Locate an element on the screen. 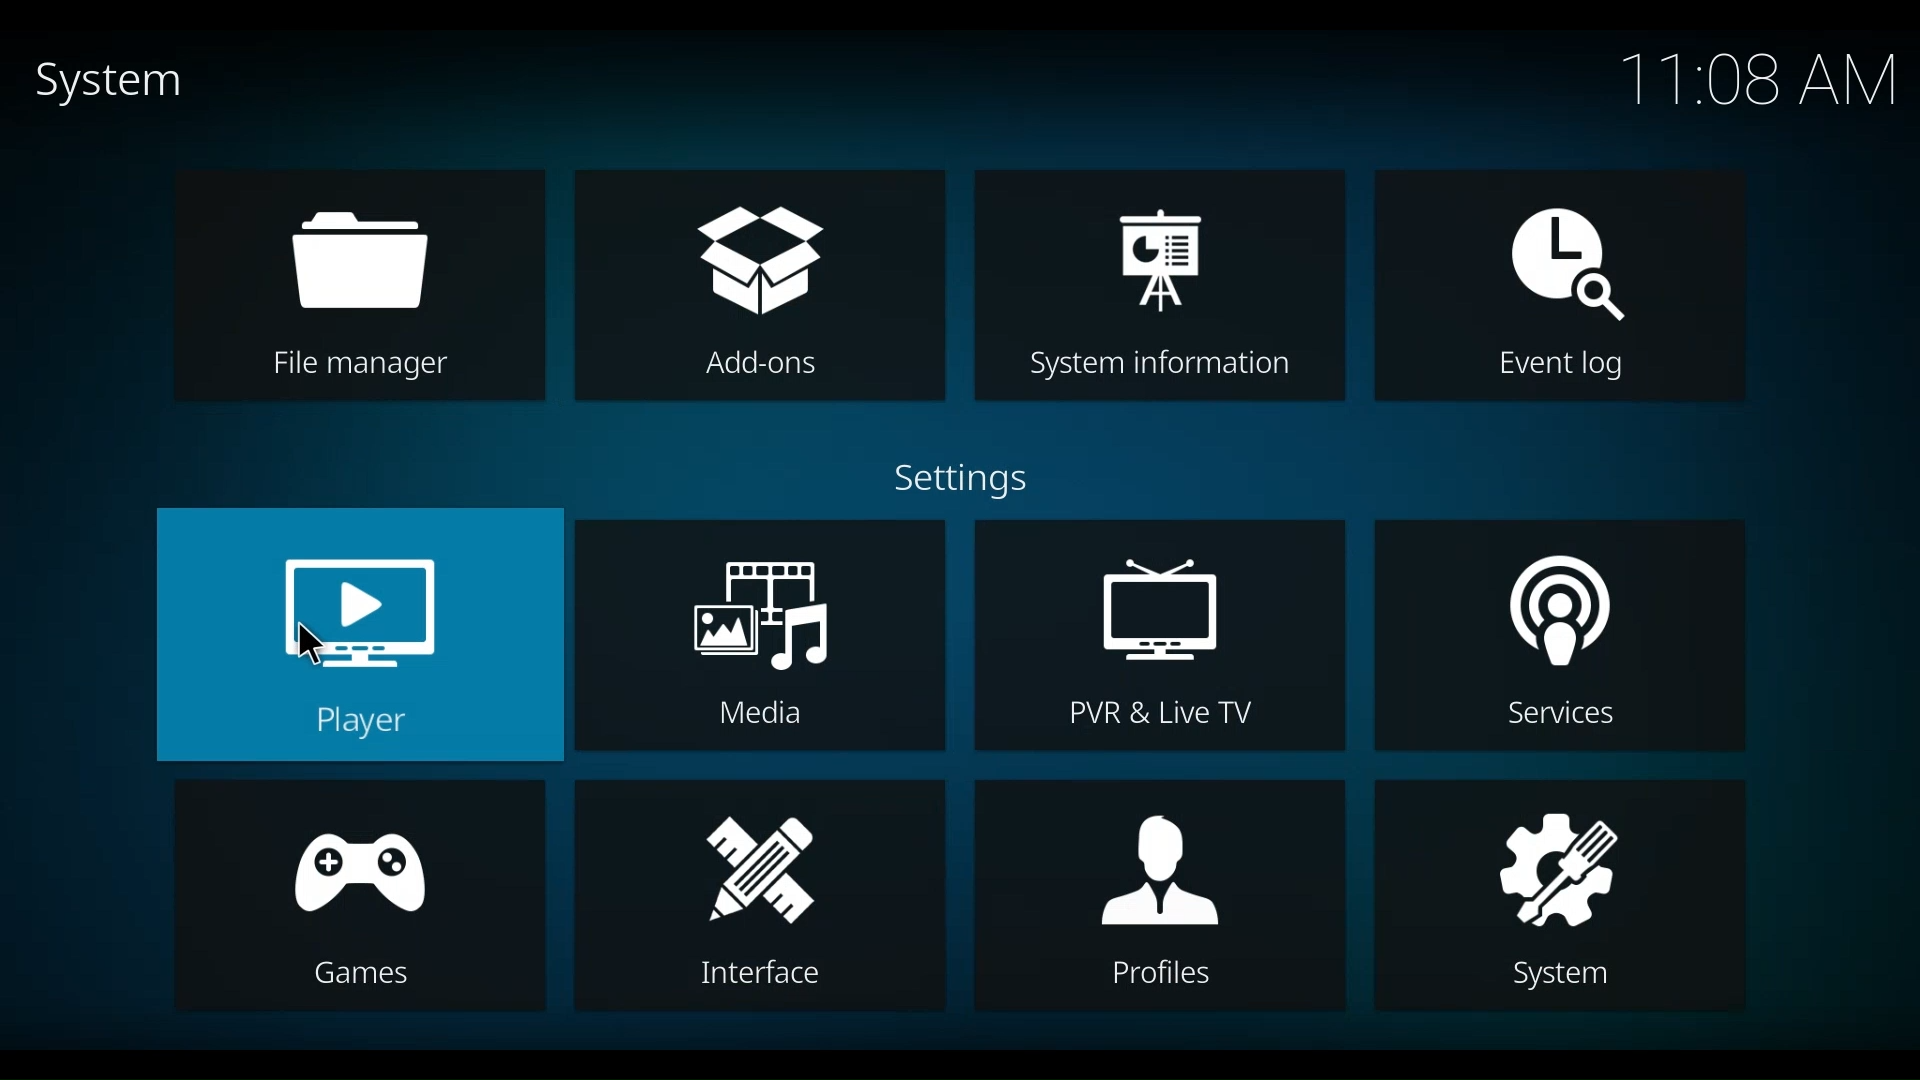  time is located at coordinates (1754, 81).